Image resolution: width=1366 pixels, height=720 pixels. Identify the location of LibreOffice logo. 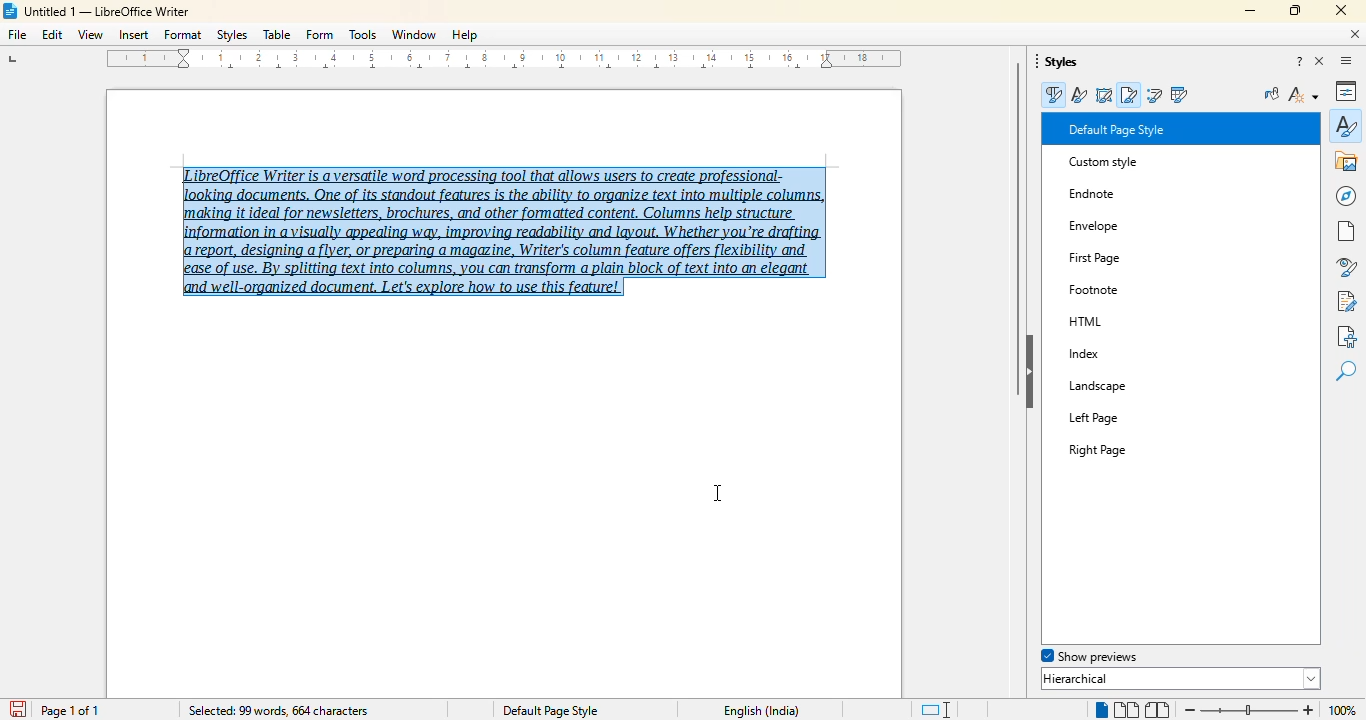
(12, 10).